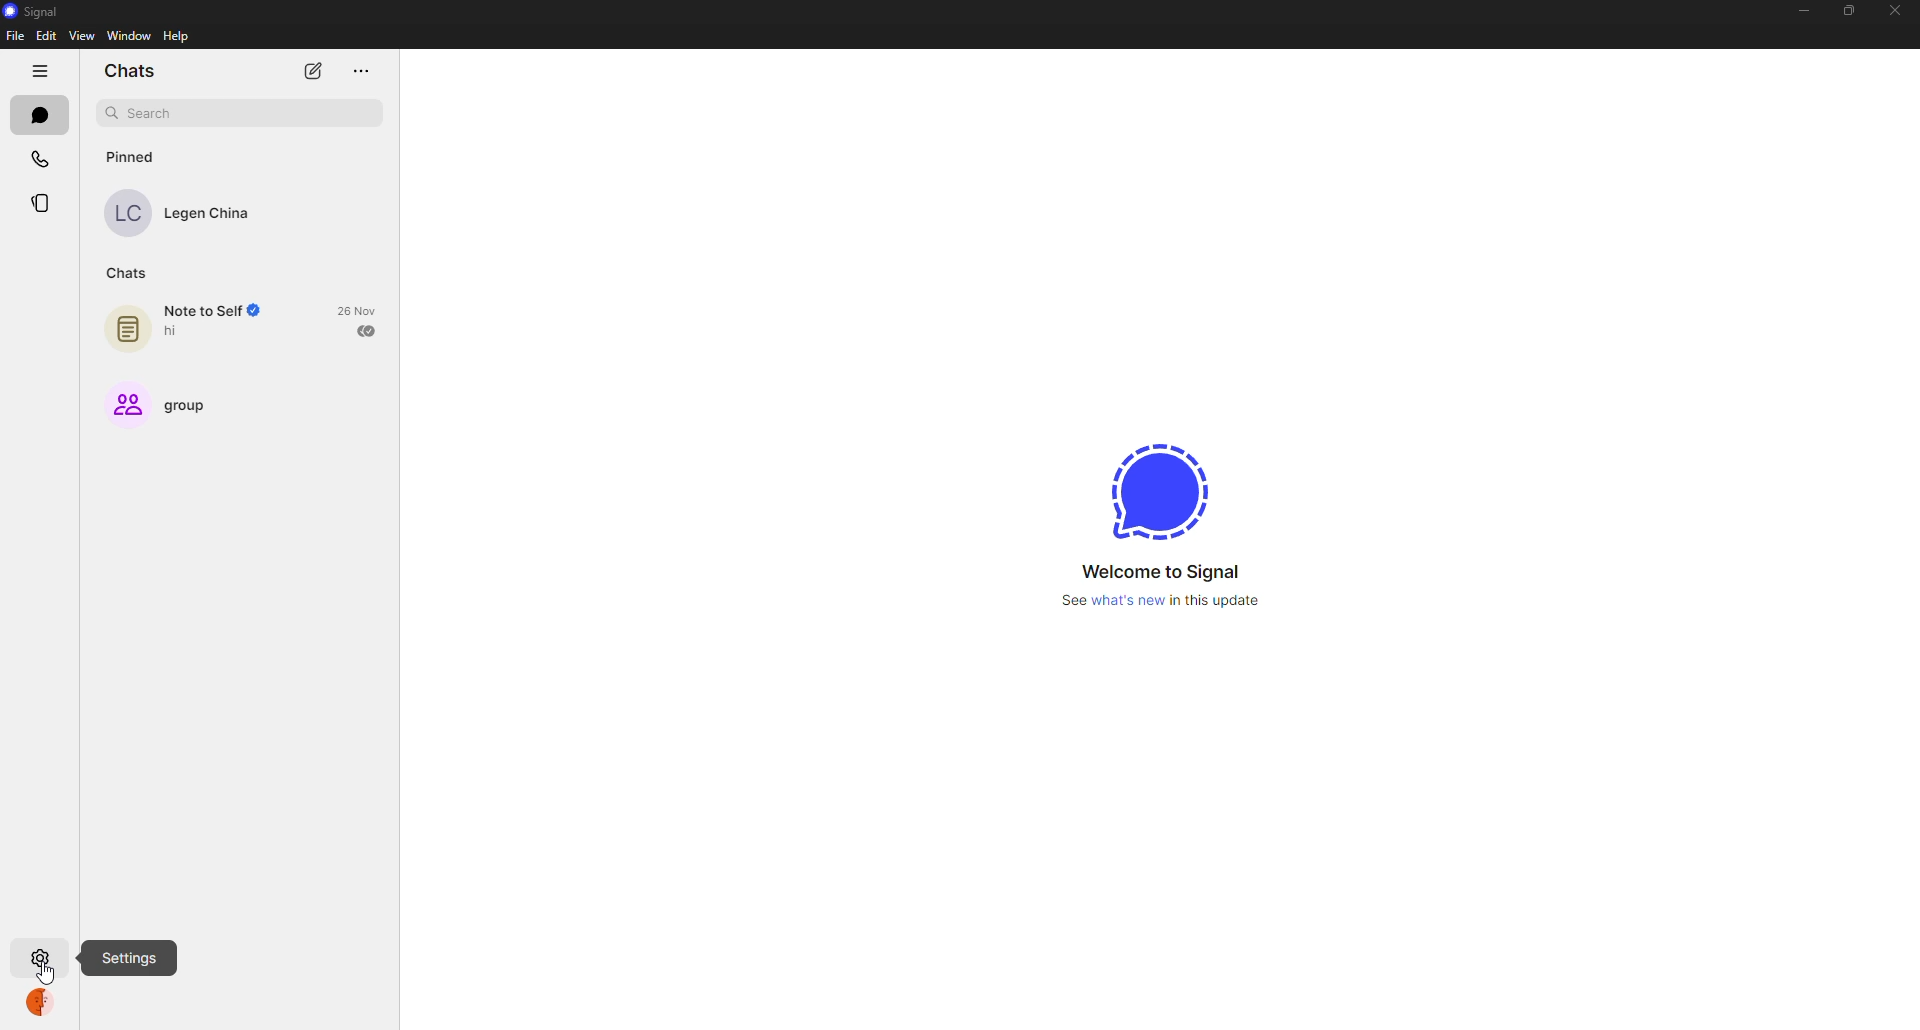 The height and width of the screenshot is (1030, 1920). Describe the element at coordinates (313, 71) in the screenshot. I see `new chat` at that location.